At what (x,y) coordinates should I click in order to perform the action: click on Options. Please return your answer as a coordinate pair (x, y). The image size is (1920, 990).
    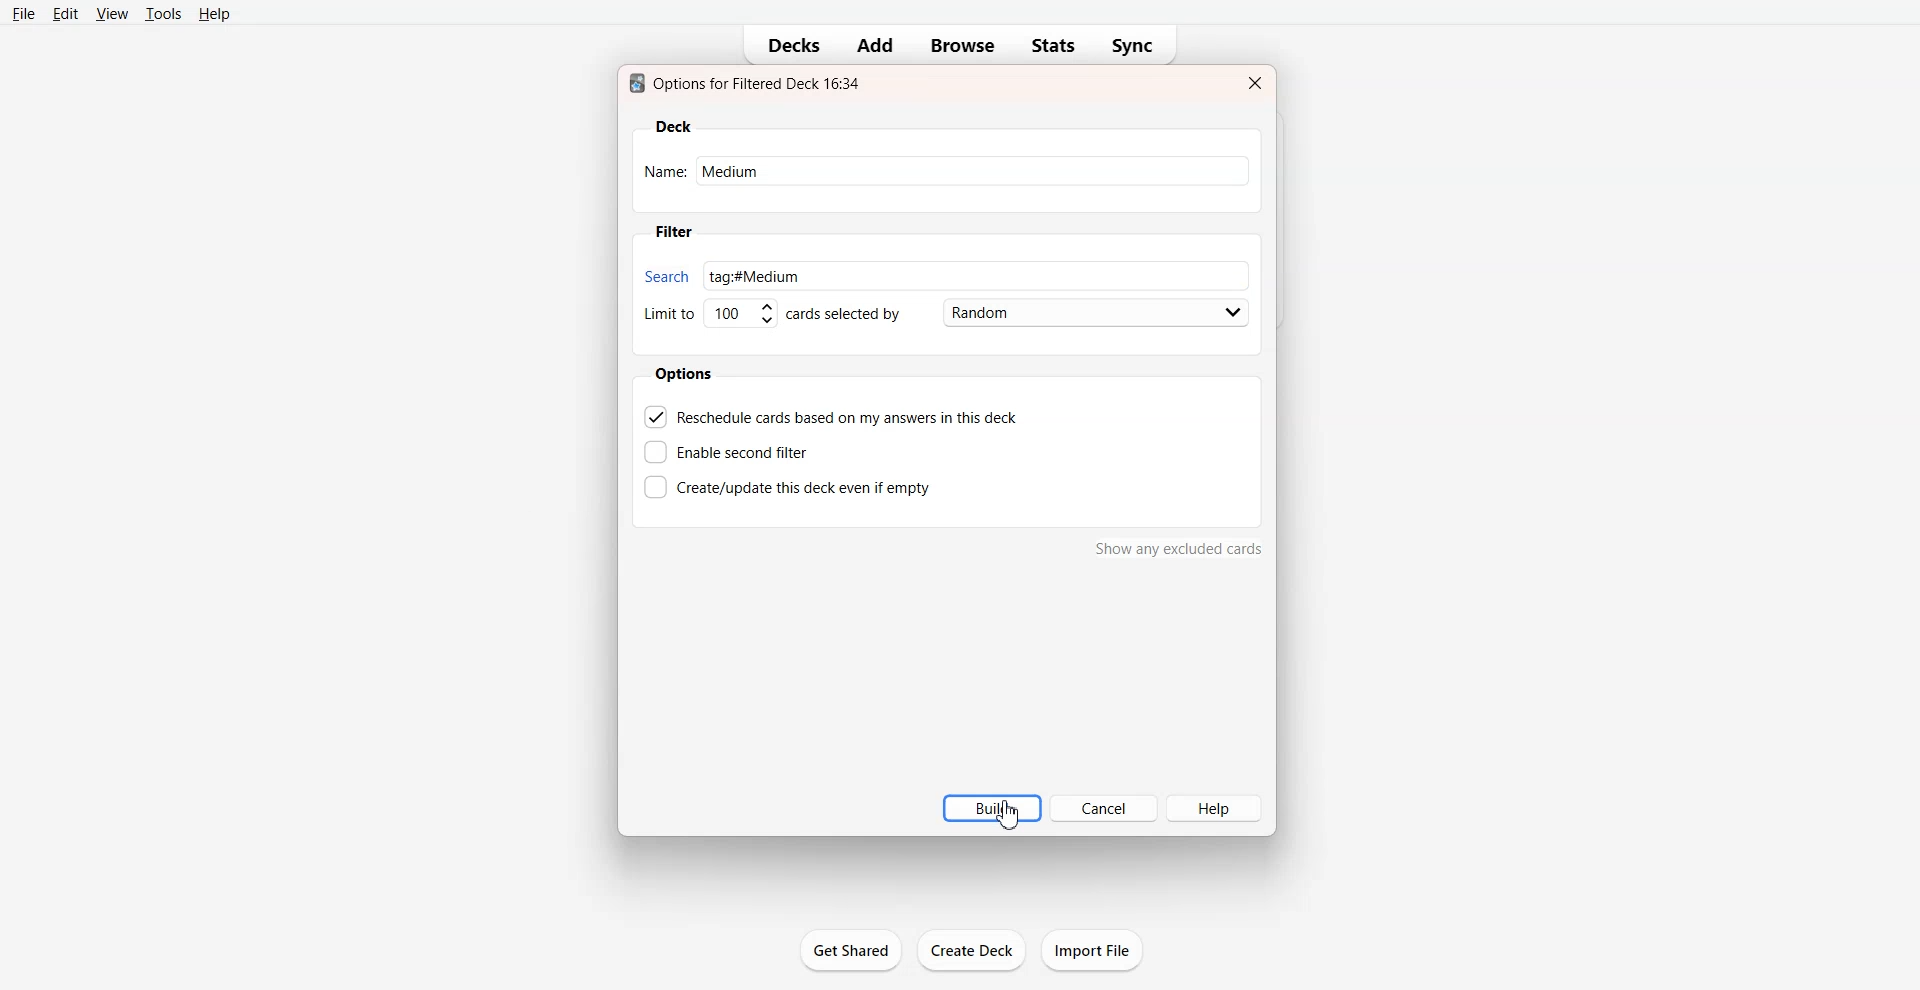
    Looking at the image, I should click on (687, 374).